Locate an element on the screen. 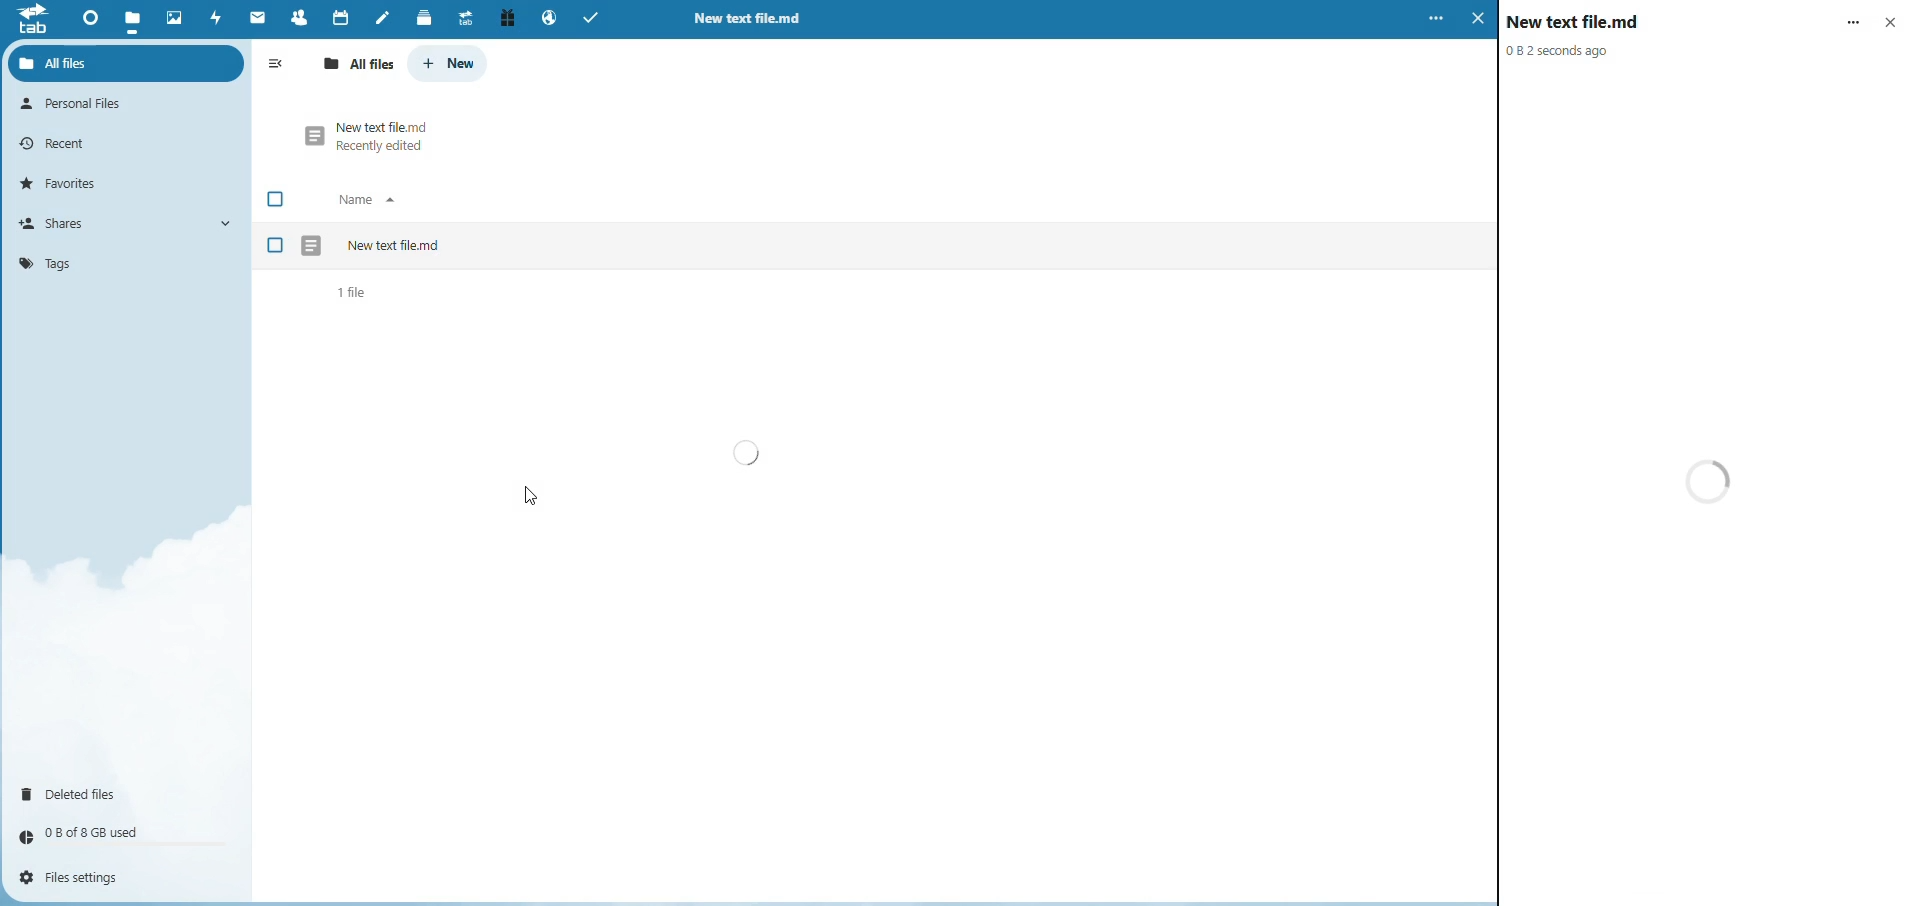 The height and width of the screenshot is (906, 1914). New is located at coordinates (450, 62).